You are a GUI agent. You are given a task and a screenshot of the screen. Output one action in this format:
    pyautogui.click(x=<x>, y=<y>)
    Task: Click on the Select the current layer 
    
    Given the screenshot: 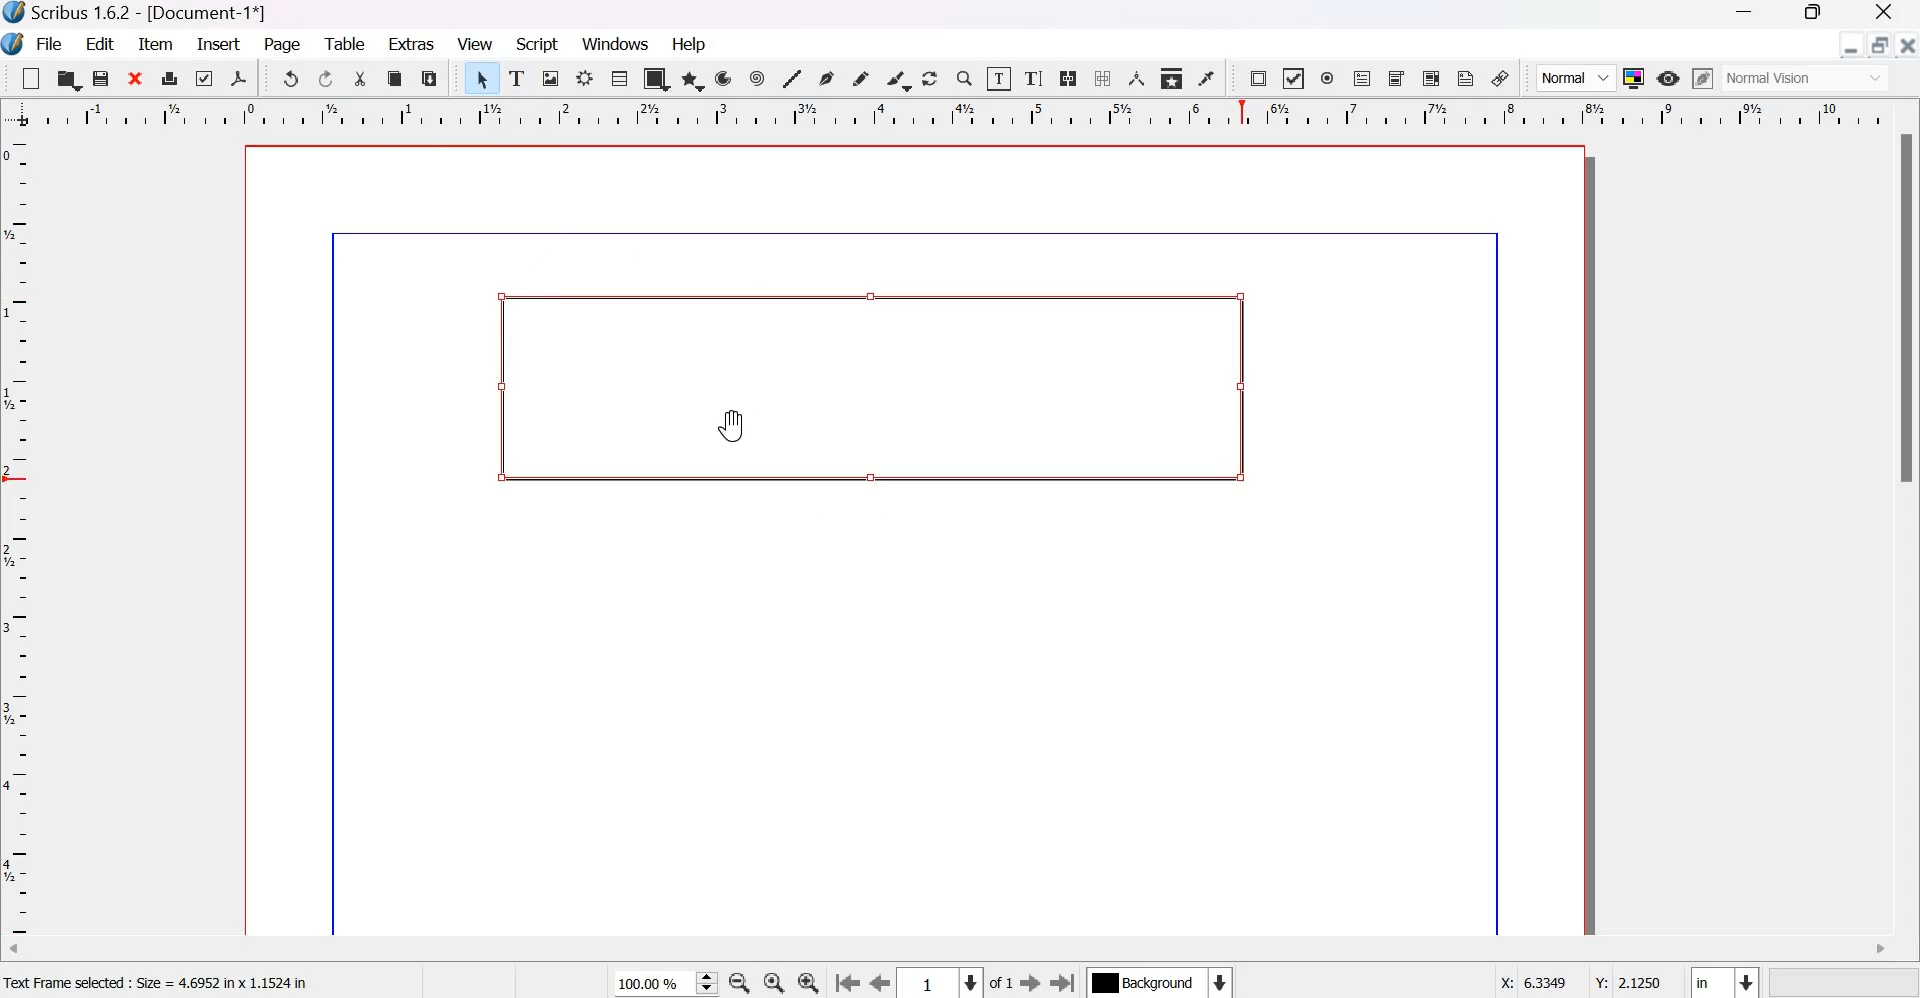 What is the action you would take?
    pyautogui.click(x=1158, y=982)
    